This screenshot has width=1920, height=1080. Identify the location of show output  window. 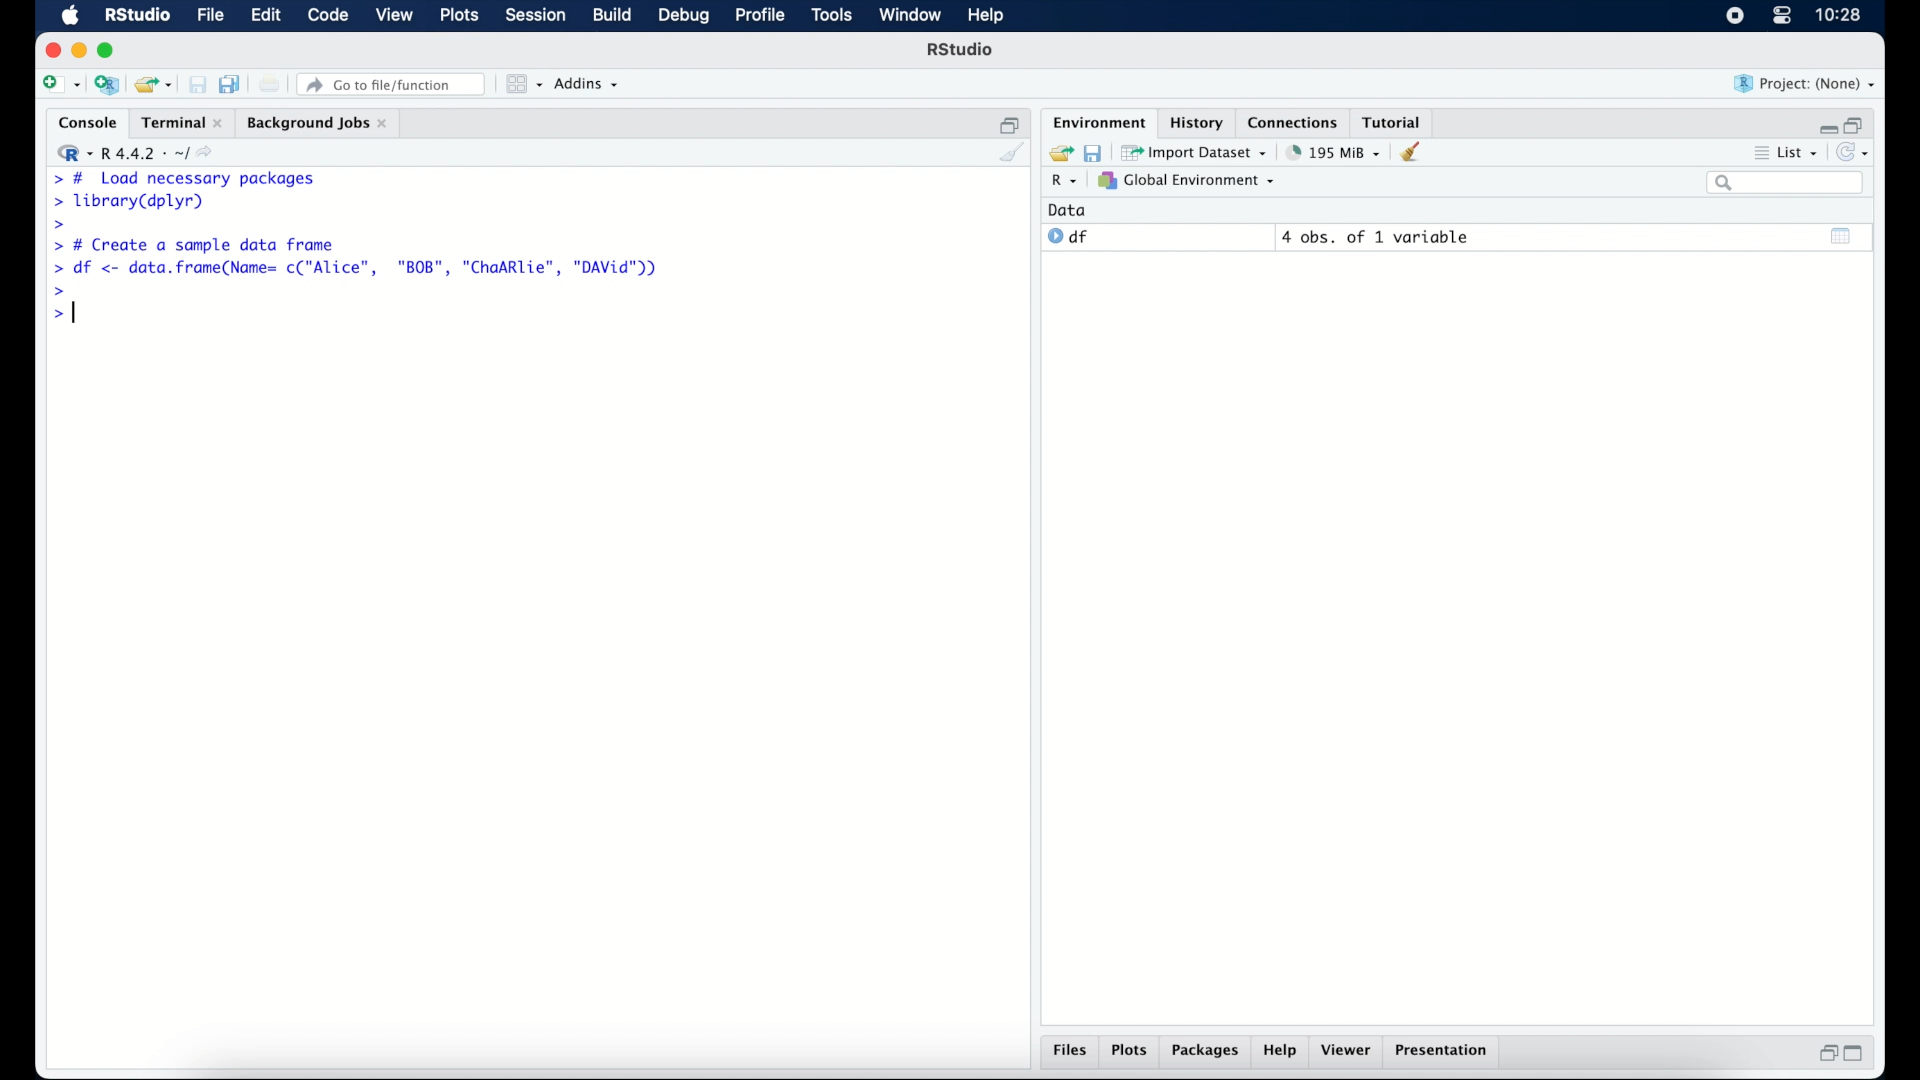
(1842, 235).